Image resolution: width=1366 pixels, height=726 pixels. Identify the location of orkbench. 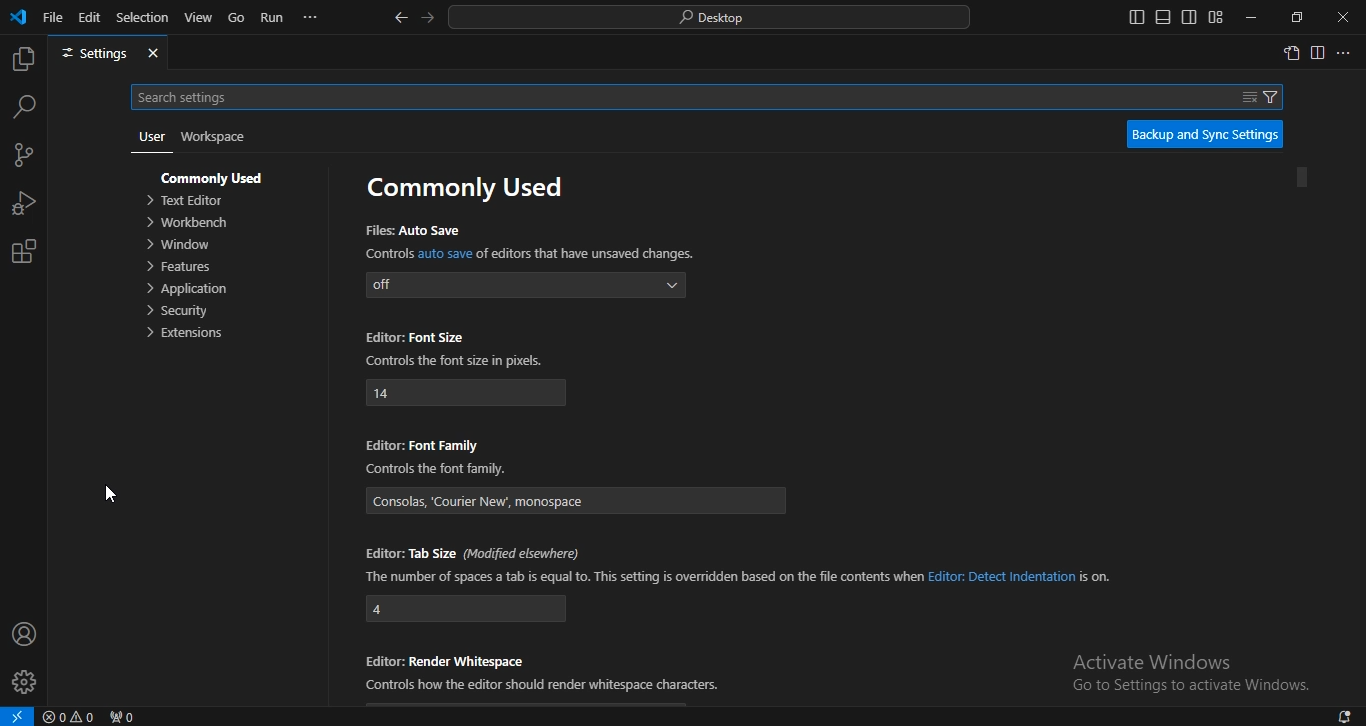
(189, 224).